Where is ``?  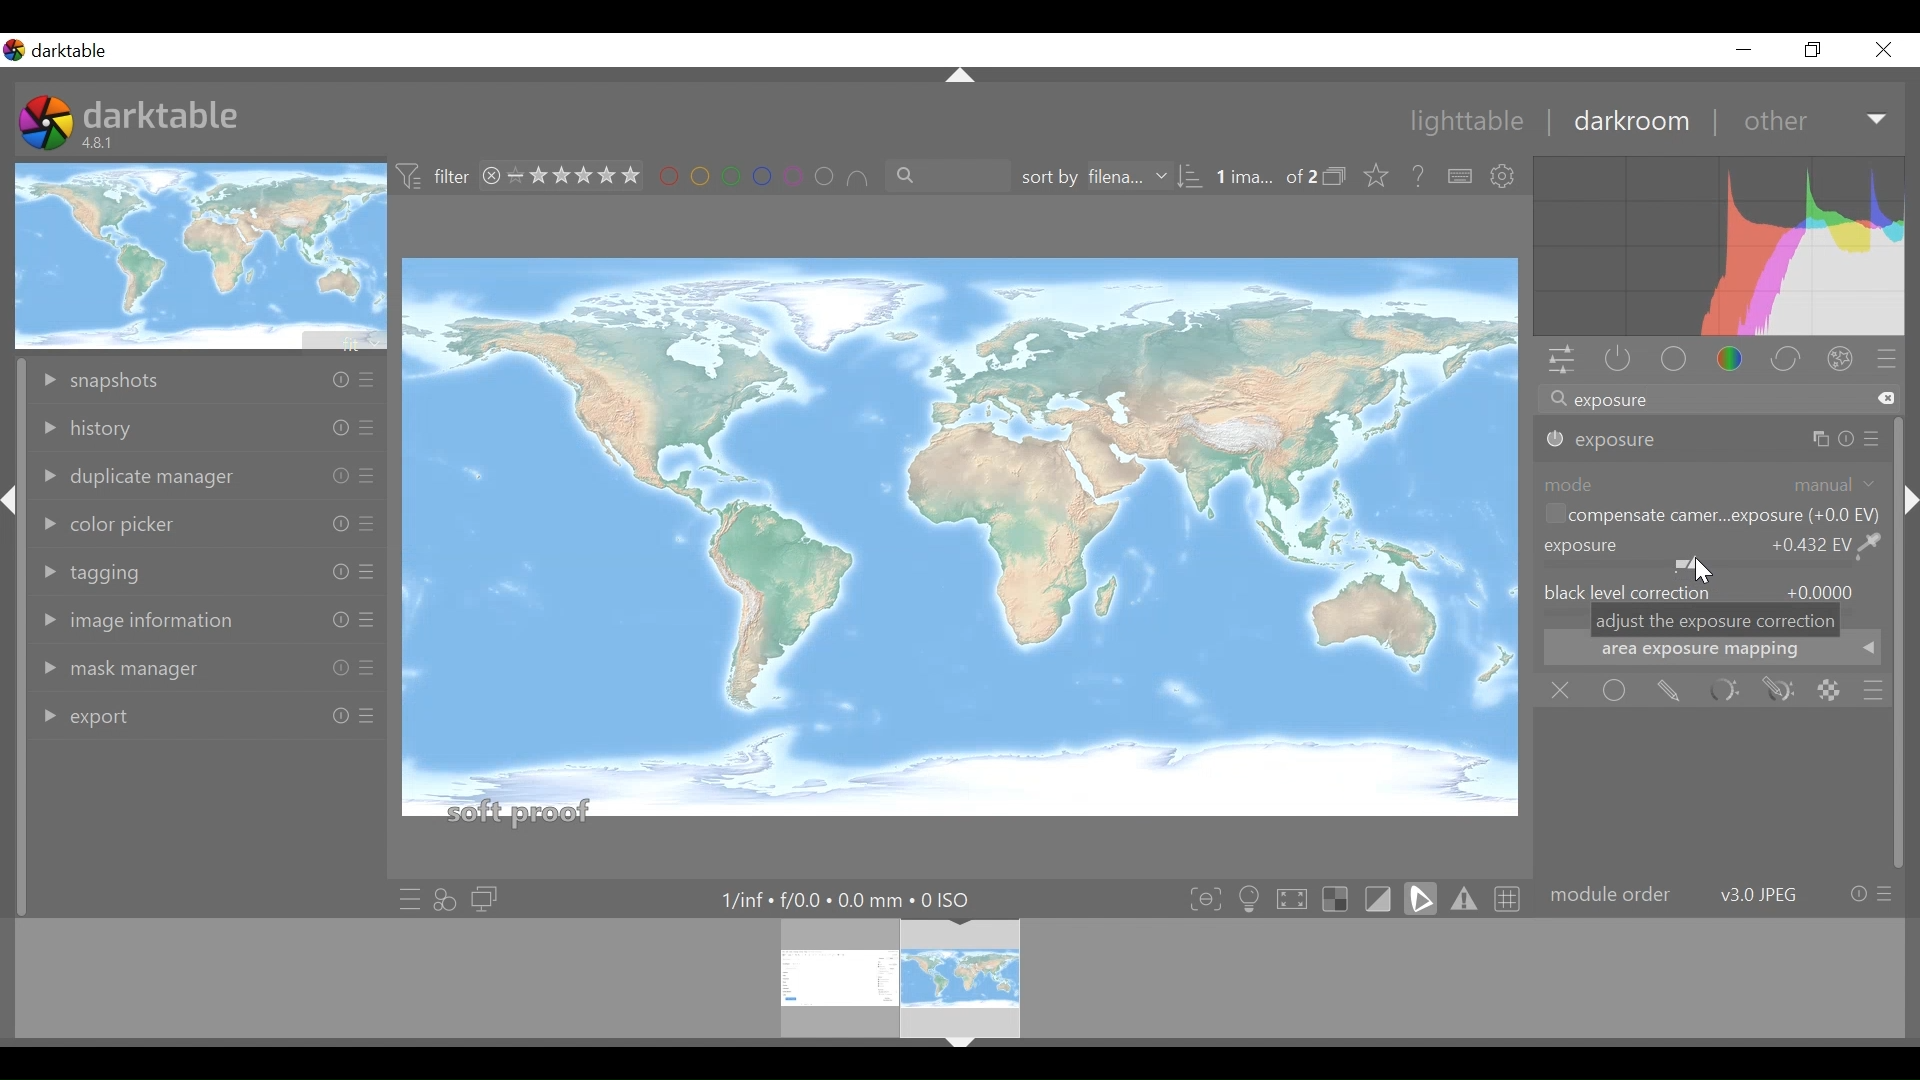  is located at coordinates (1743, 49).